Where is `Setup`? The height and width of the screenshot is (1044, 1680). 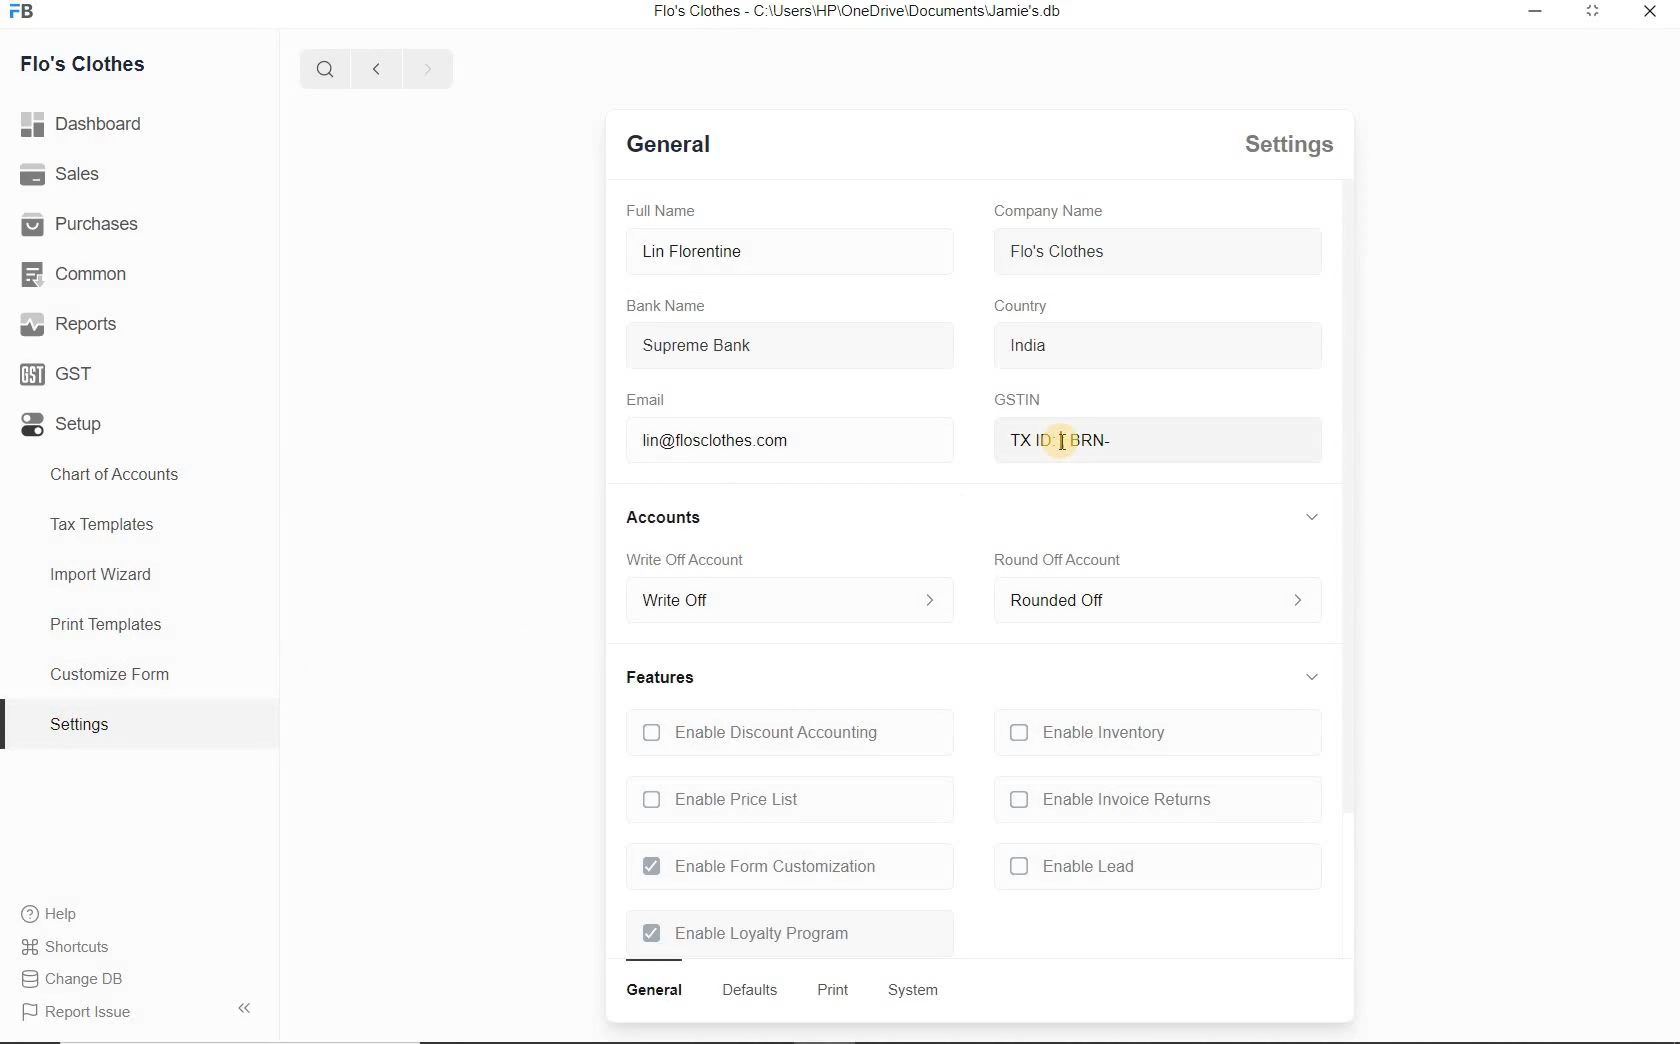 Setup is located at coordinates (66, 422).